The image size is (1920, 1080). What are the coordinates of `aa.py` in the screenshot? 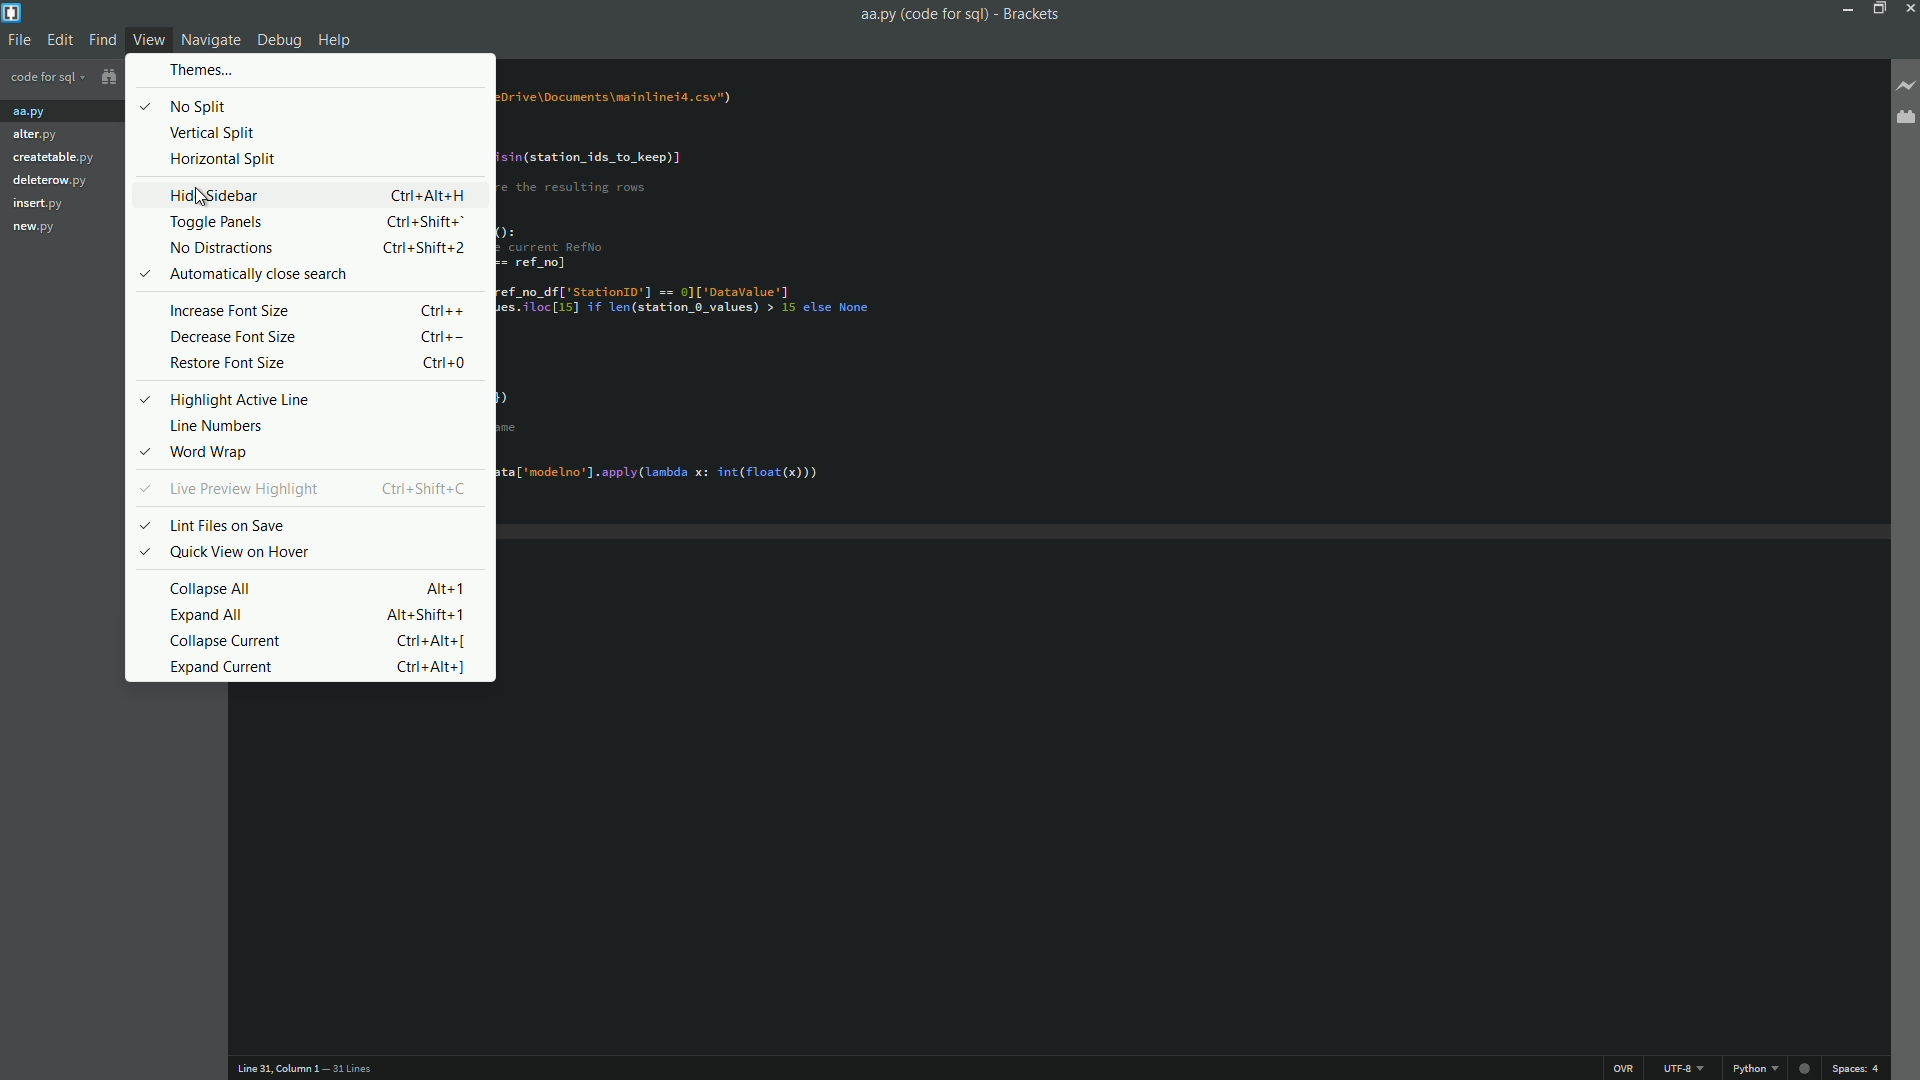 It's located at (31, 114).